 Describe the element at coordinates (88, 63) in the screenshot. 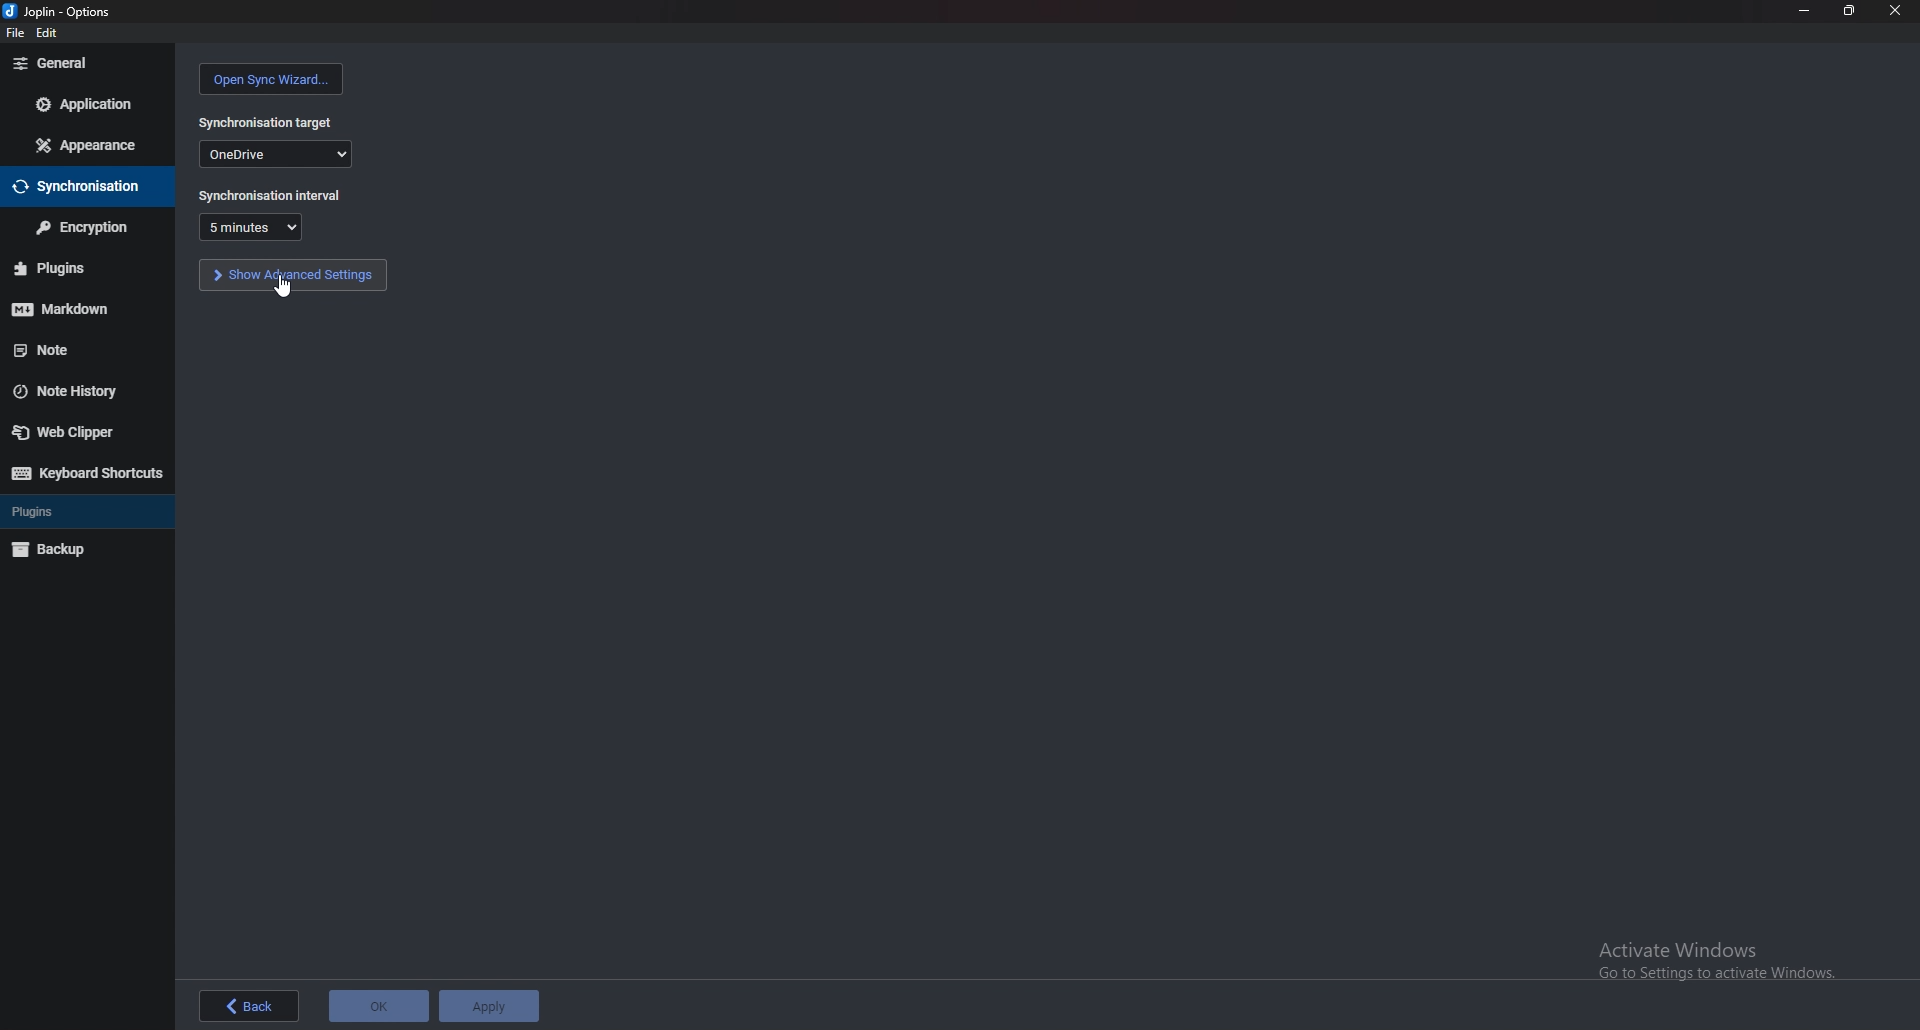

I see `general` at that location.